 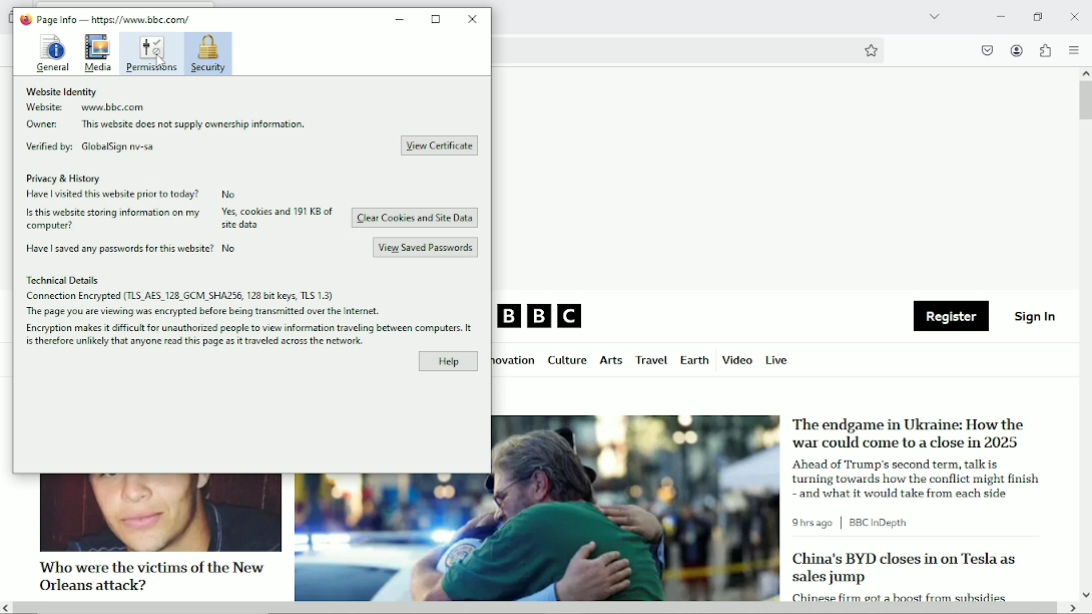 I want to click on Page Info — https://www.bbe.com/, so click(x=114, y=19).